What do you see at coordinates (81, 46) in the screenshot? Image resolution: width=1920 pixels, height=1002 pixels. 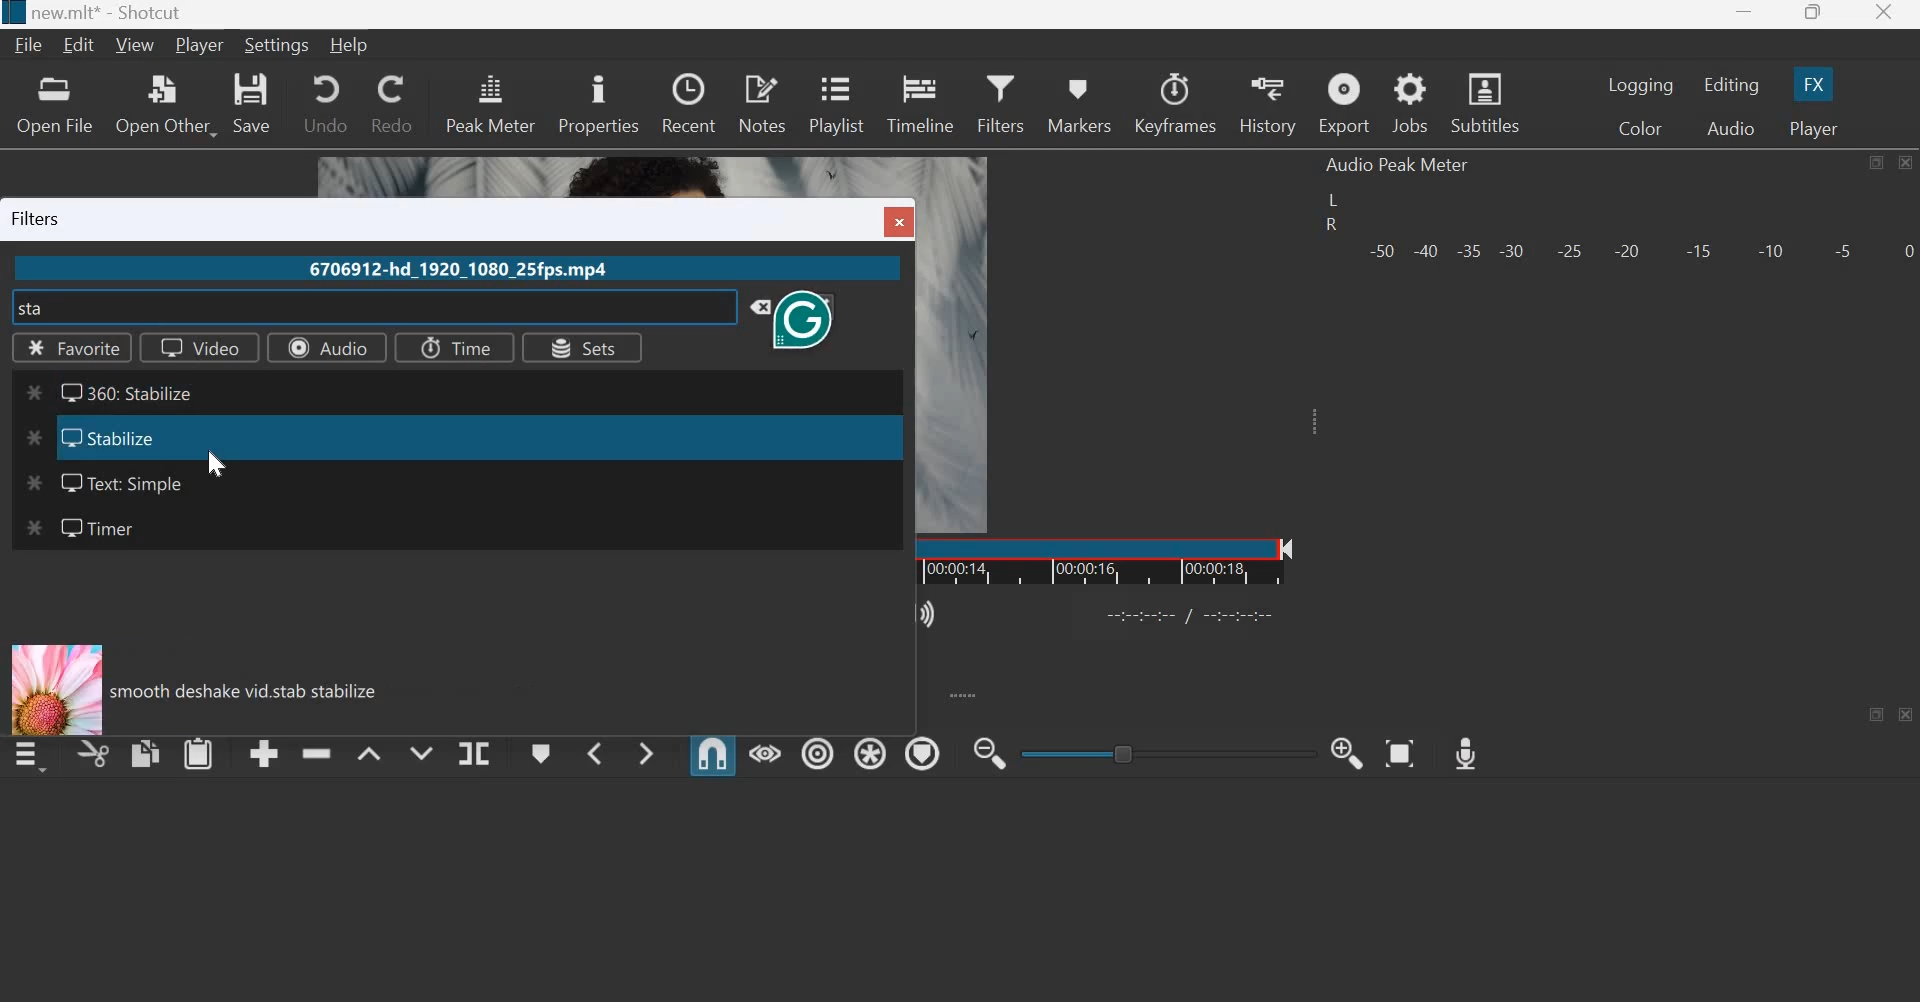 I see `Edit` at bounding box center [81, 46].